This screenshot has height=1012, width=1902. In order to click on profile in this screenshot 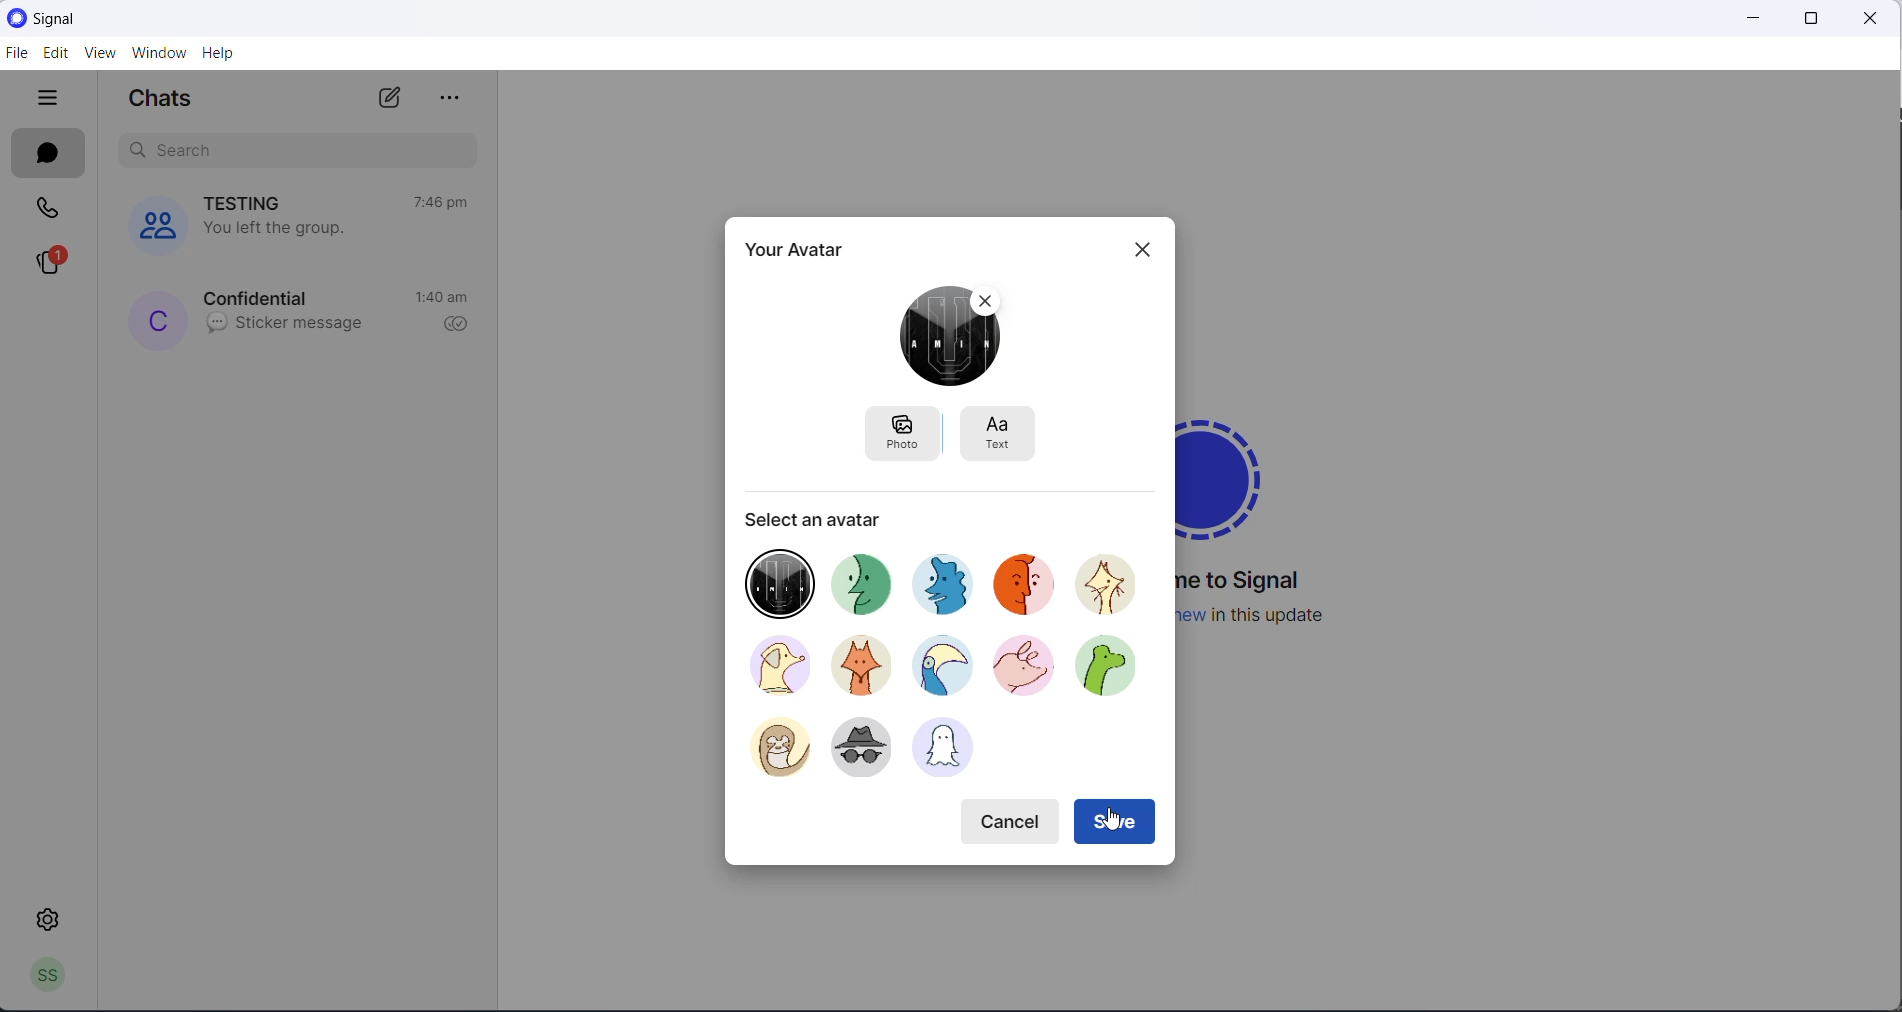, I will do `click(42, 979)`.